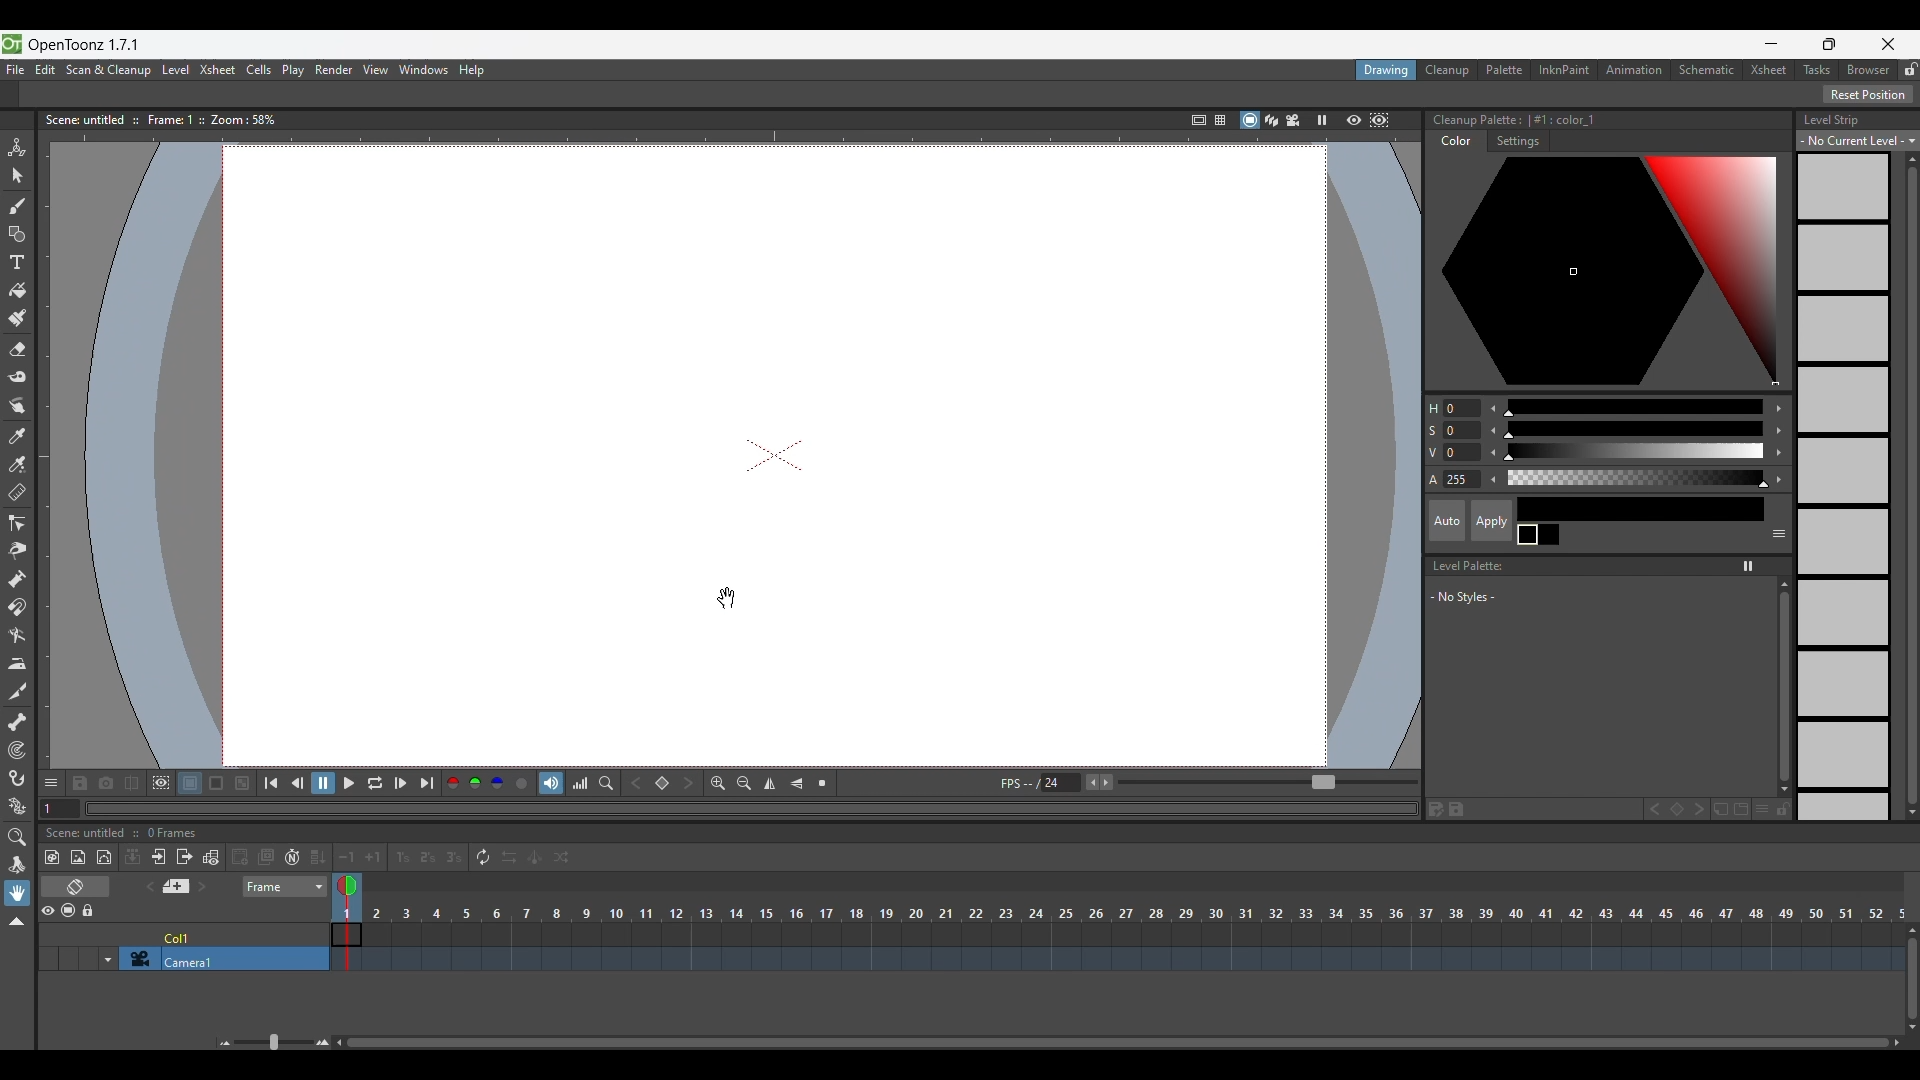  I want to click on Use slider for color modification, so click(1635, 443).